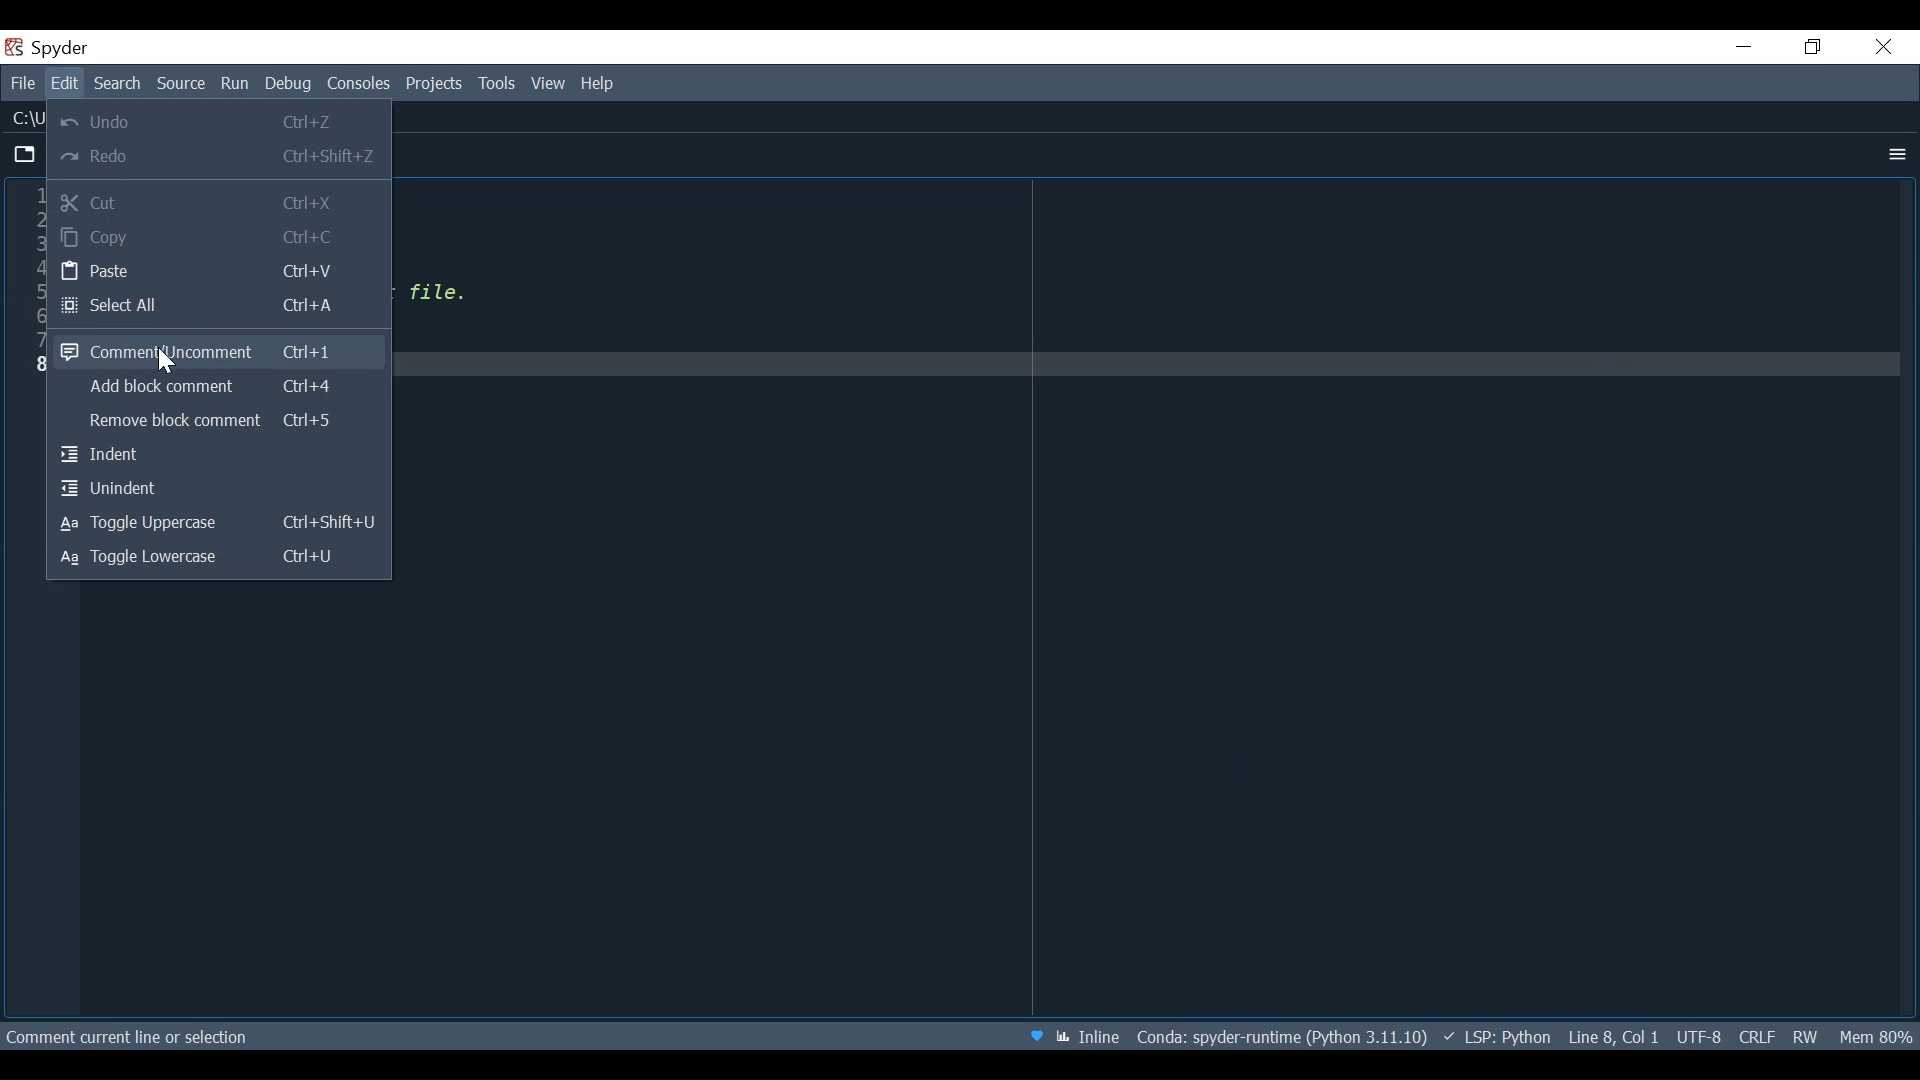 The height and width of the screenshot is (1080, 1920). Describe the element at coordinates (218, 558) in the screenshot. I see `Toggle lowercase` at that location.